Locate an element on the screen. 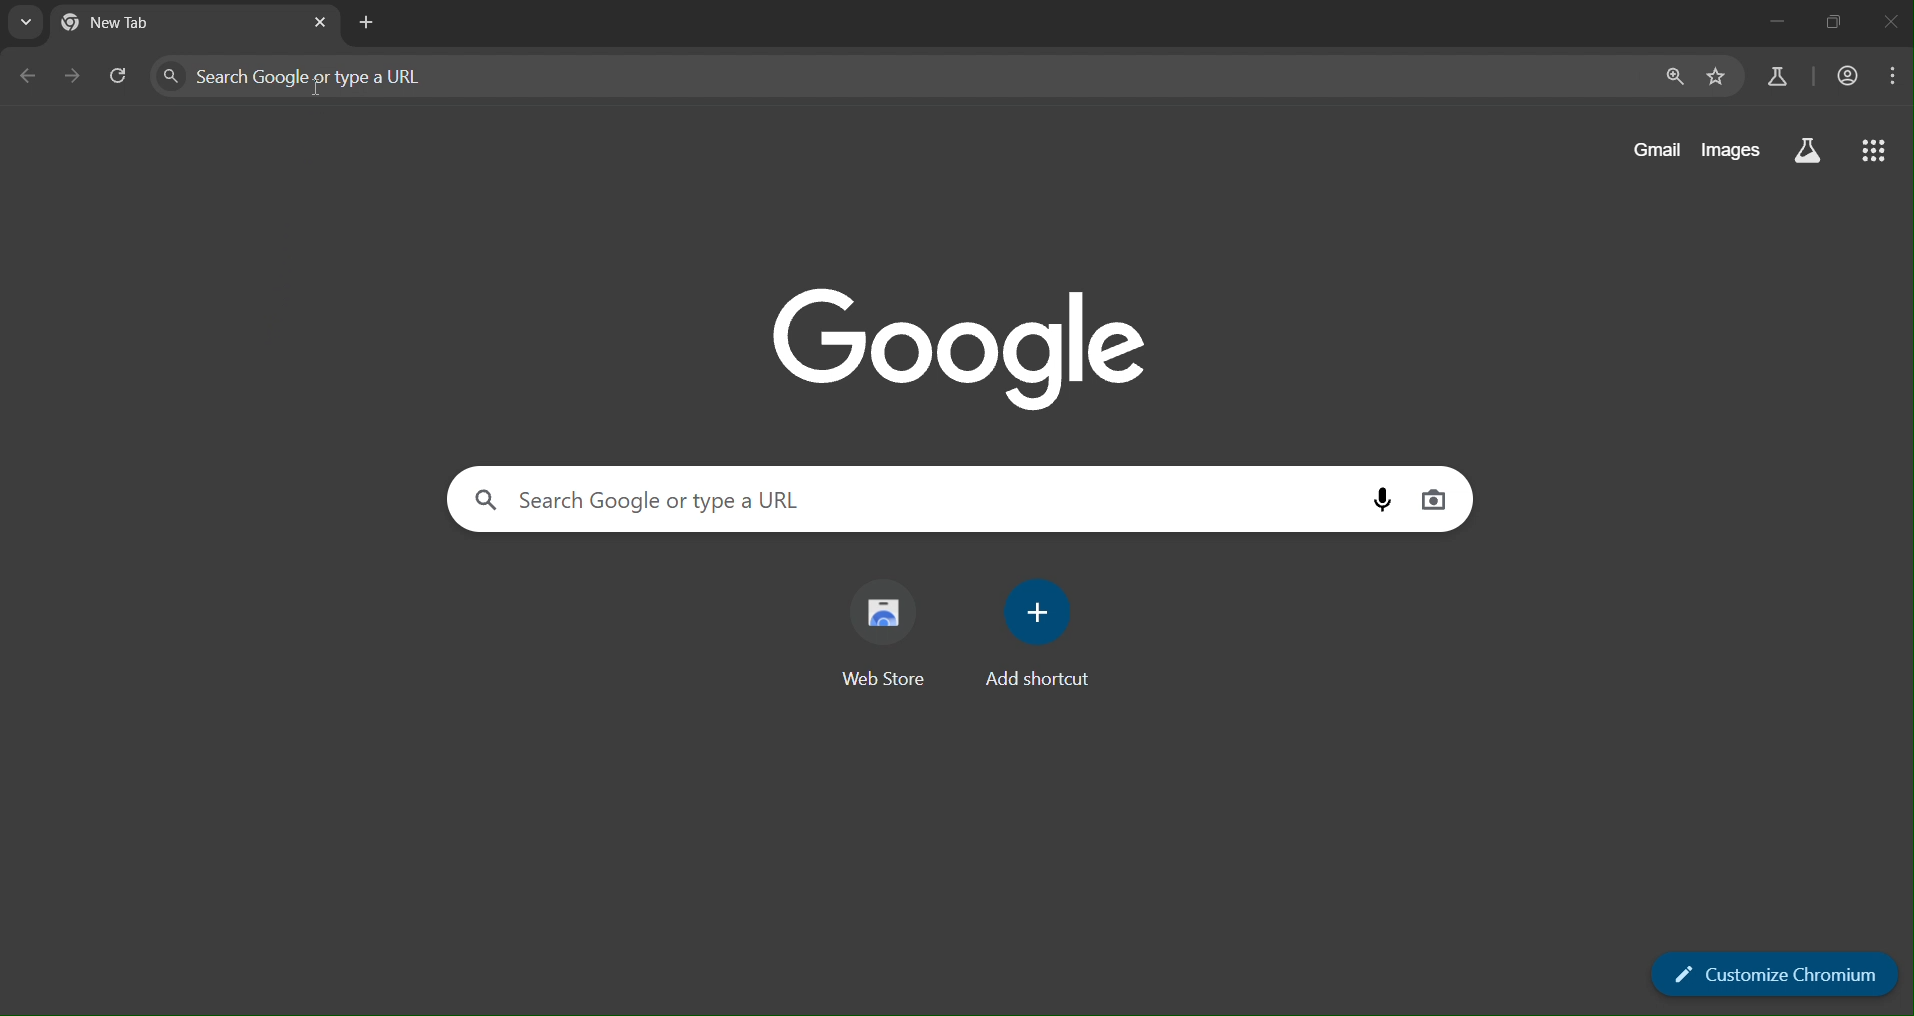 Image resolution: width=1914 pixels, height=1016 pixels. search labs is located at coordinates (1780, 80).